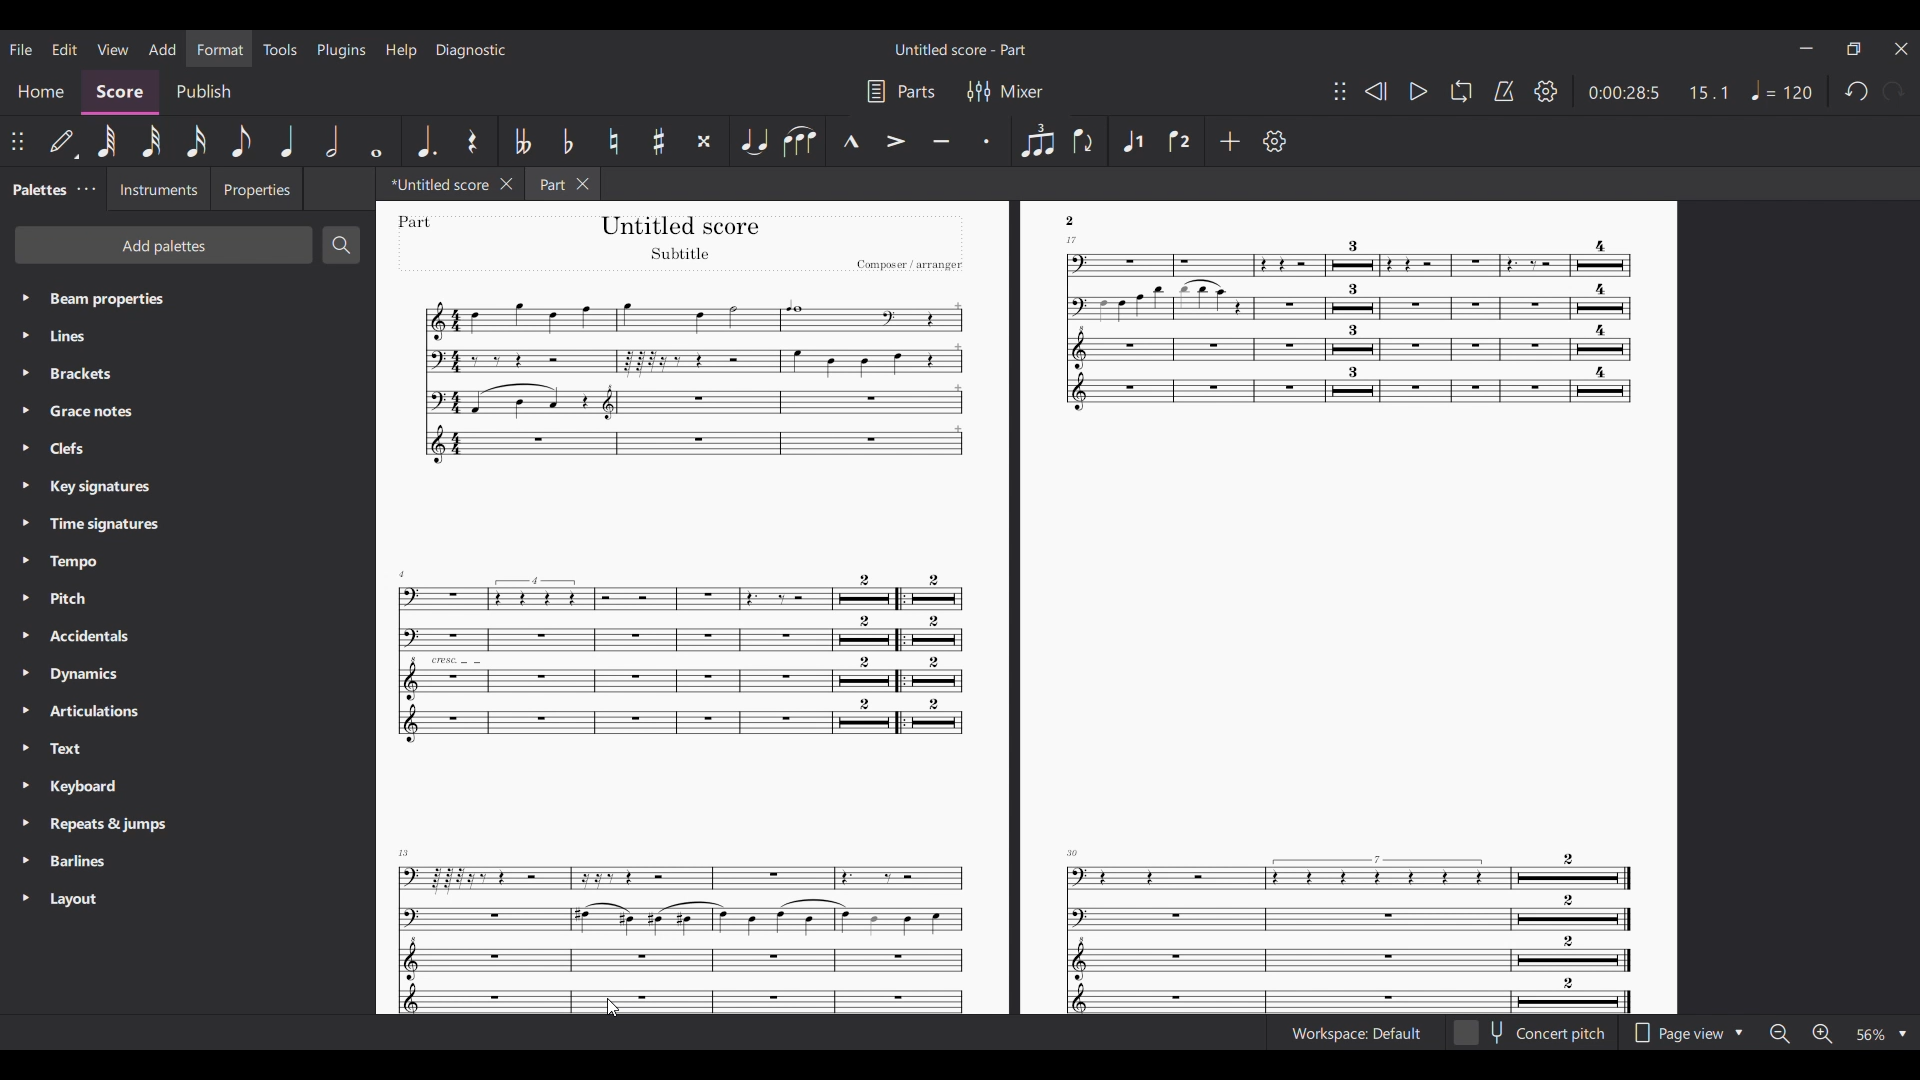  What do you see at coordinates (1180, 141) in the screenshot?
I see `Voice 2` at bounding box center [1180, 141].